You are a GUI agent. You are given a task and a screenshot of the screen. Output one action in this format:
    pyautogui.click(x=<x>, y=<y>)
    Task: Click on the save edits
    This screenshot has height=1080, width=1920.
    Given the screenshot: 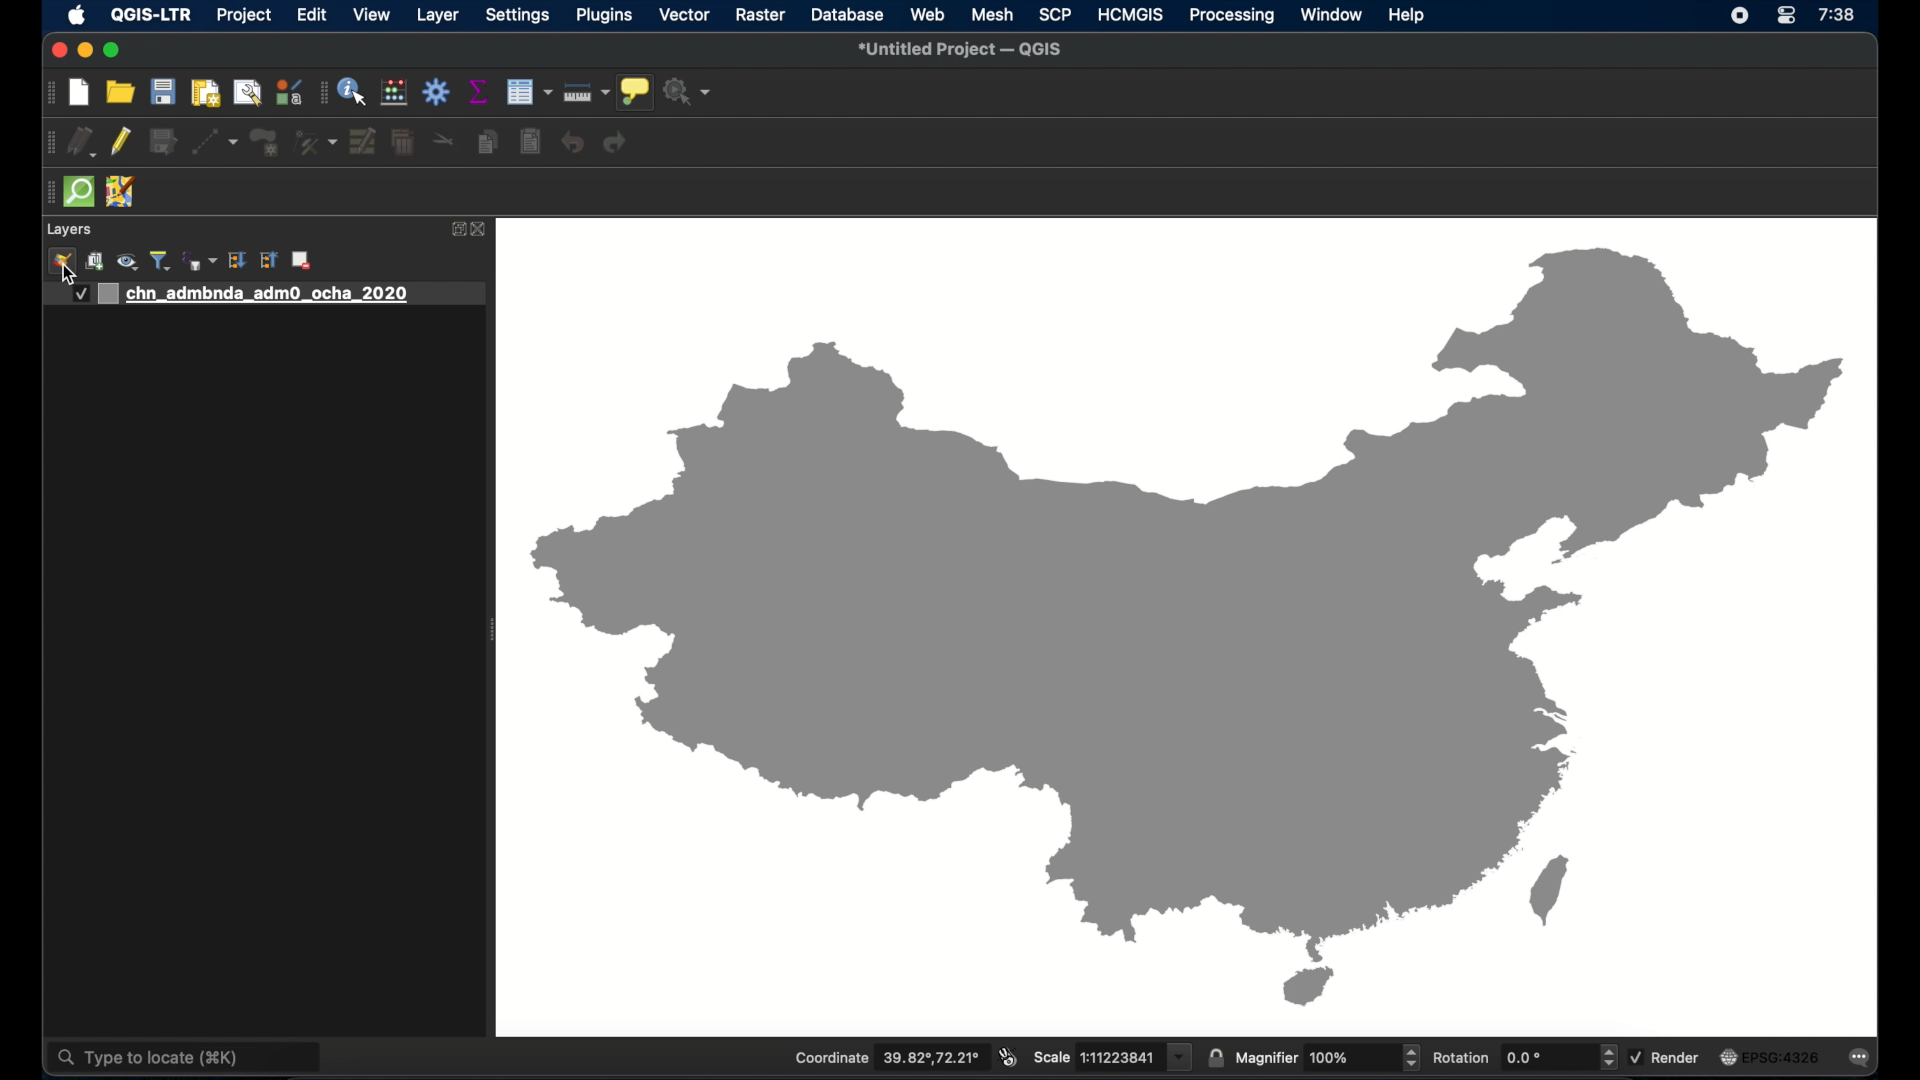 What is the action you would take?
    pyautogui.click(x=164, y=142)
    